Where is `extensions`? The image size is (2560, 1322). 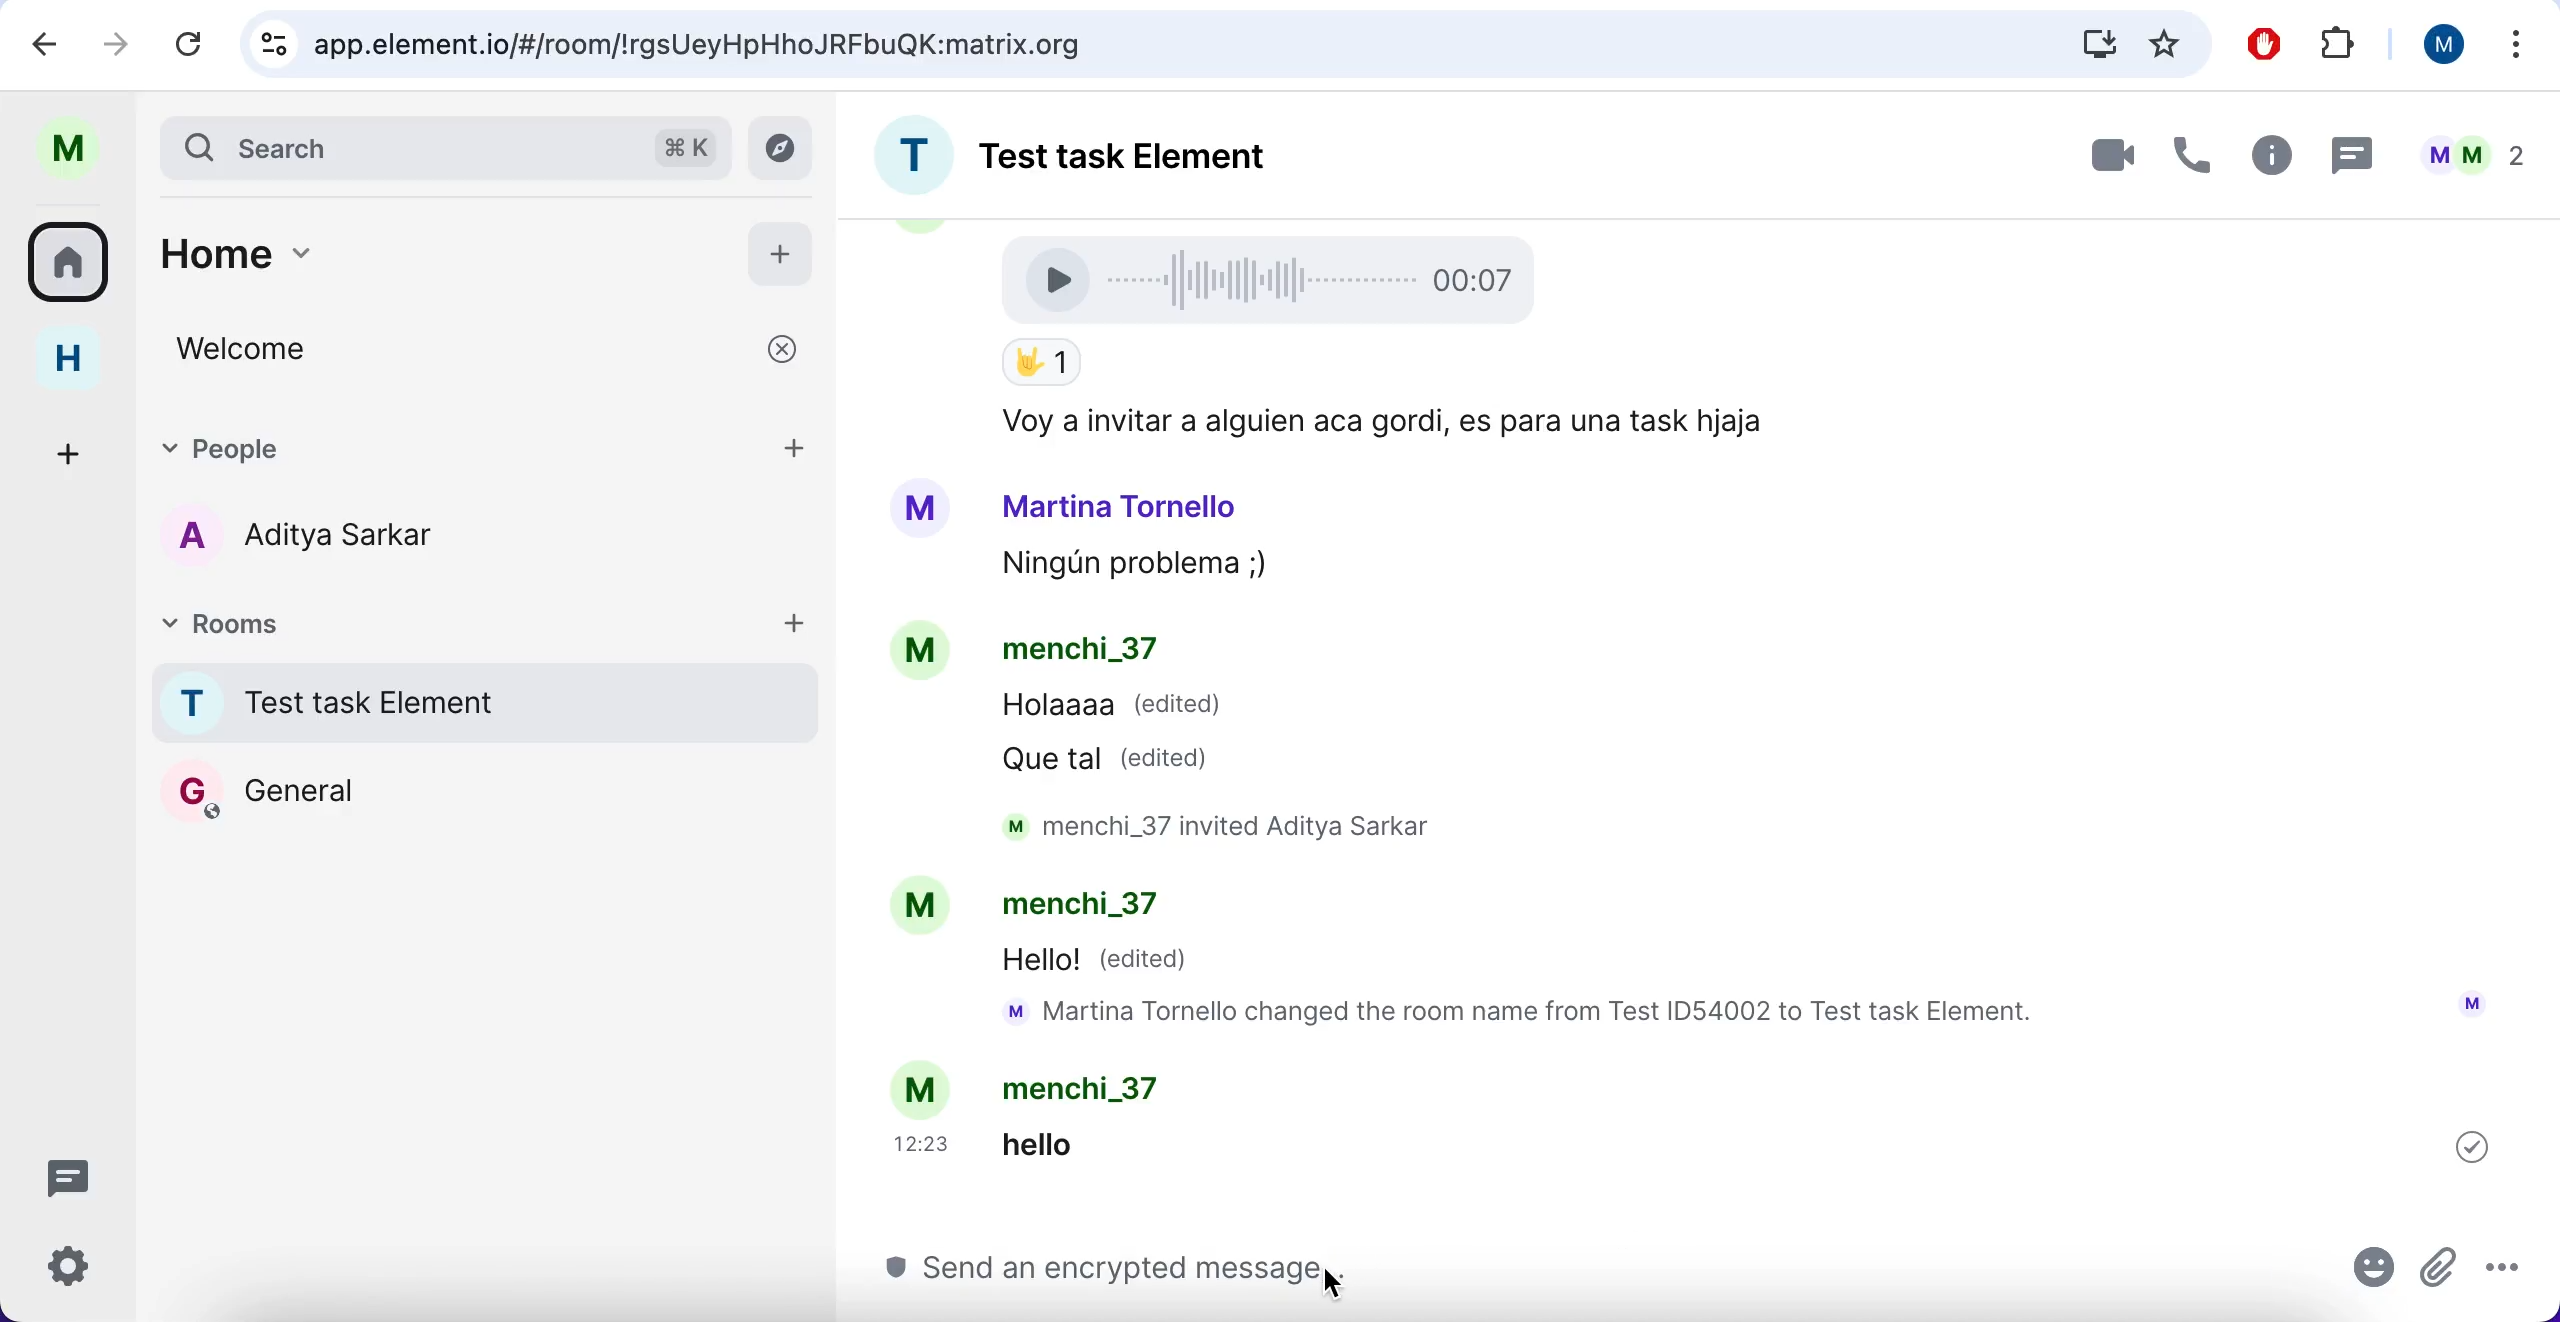 extensions is located at coordinates (2342, 46).